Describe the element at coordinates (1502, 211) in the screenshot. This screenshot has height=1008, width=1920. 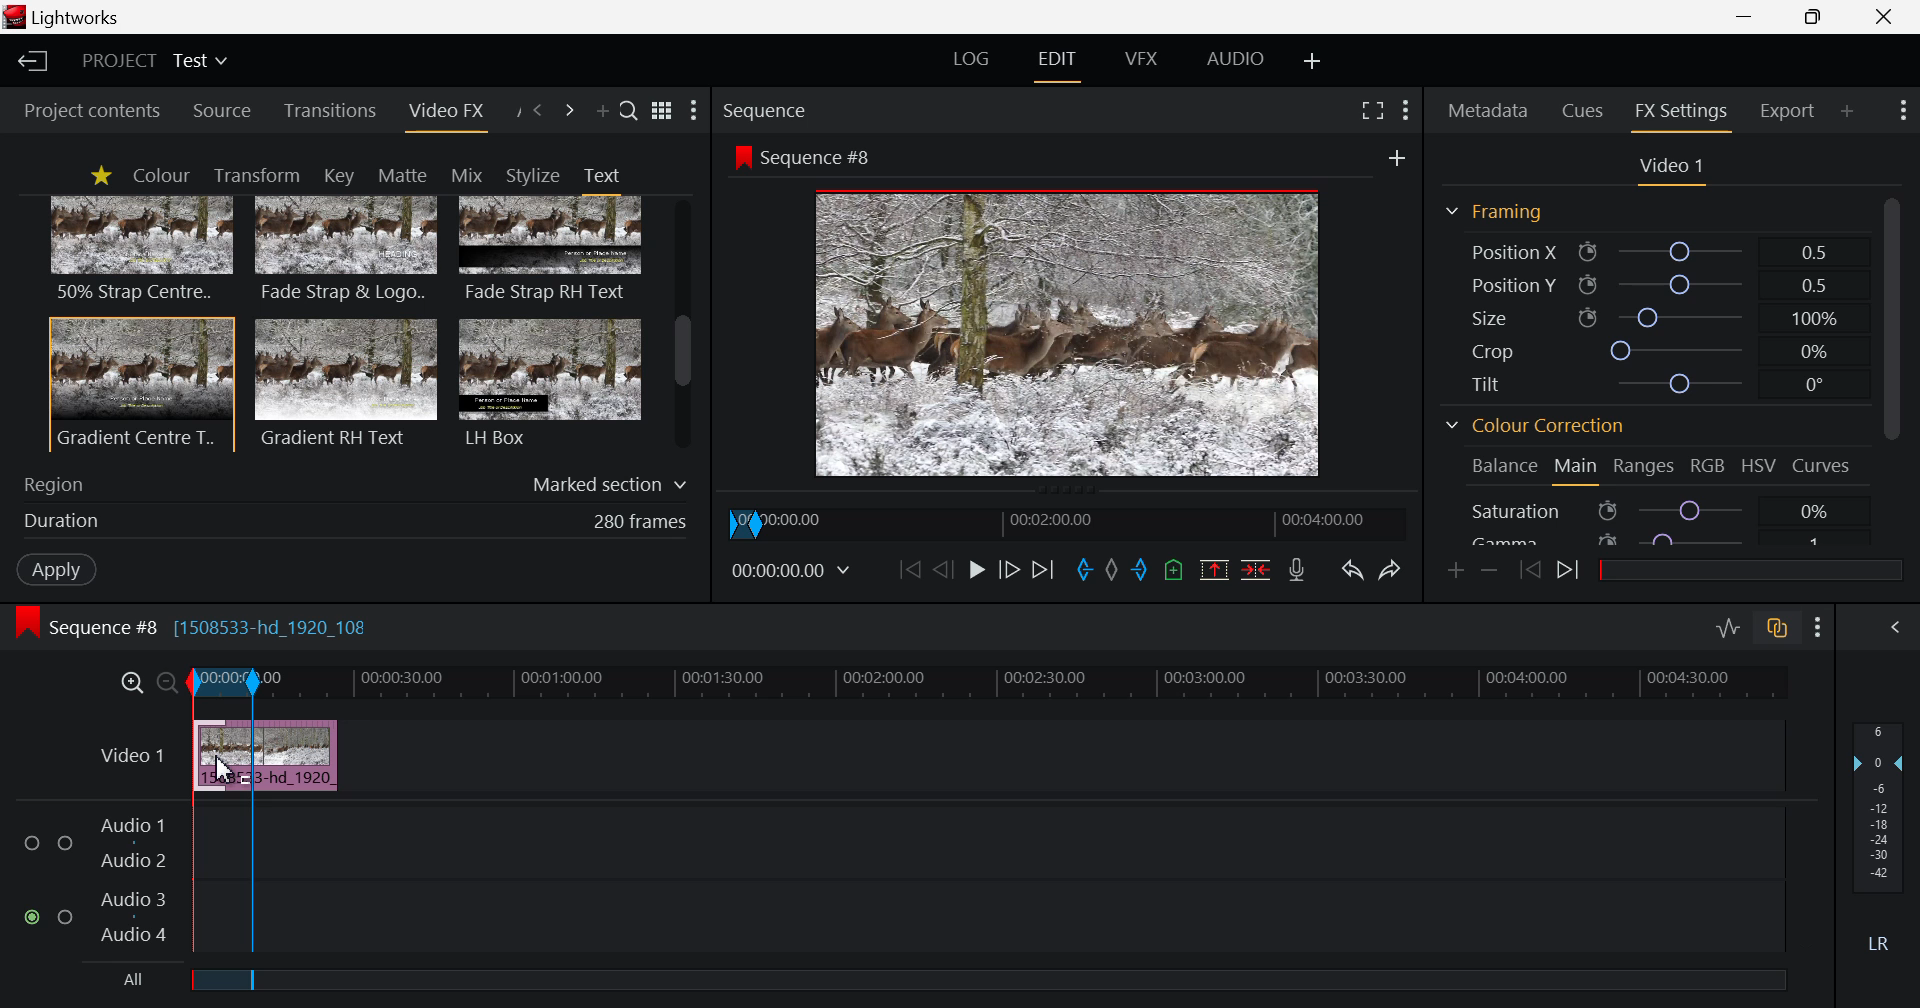
I see `Framing Section` at that location.